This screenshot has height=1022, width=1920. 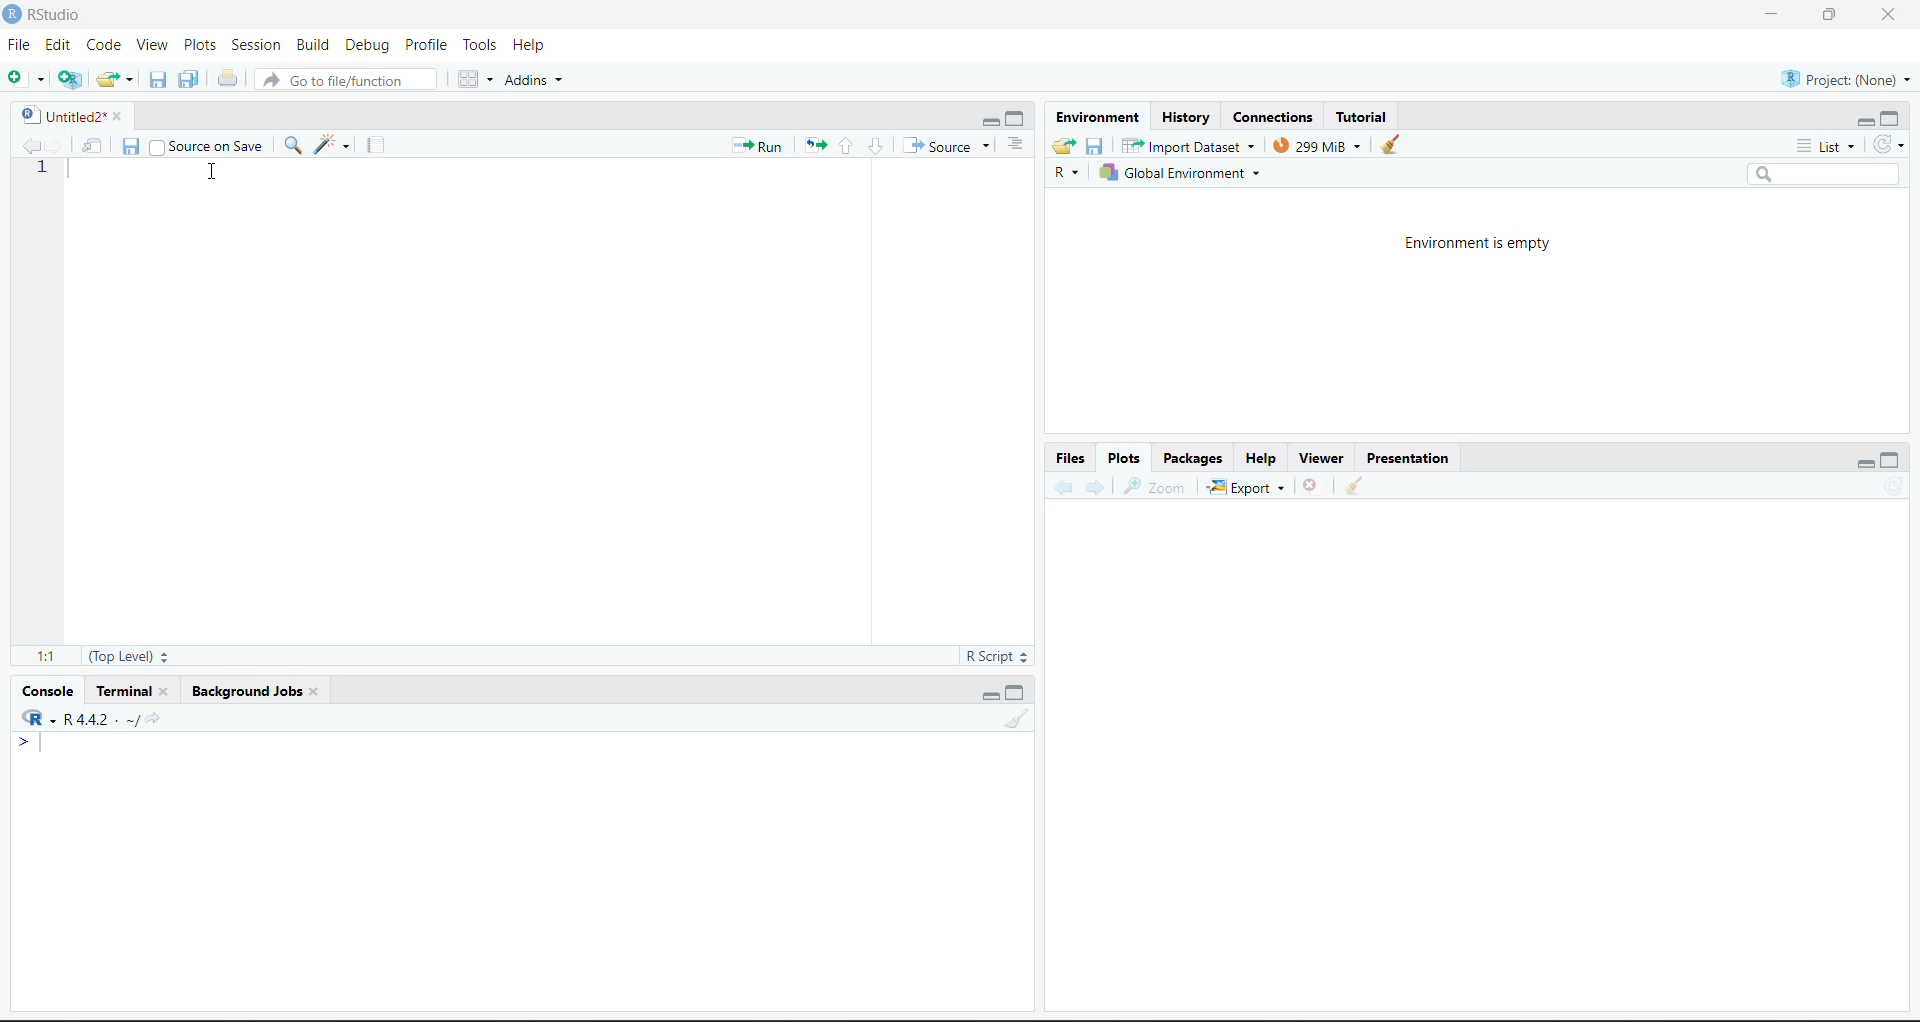 I want to click on Console, so click(x=48, y=691).